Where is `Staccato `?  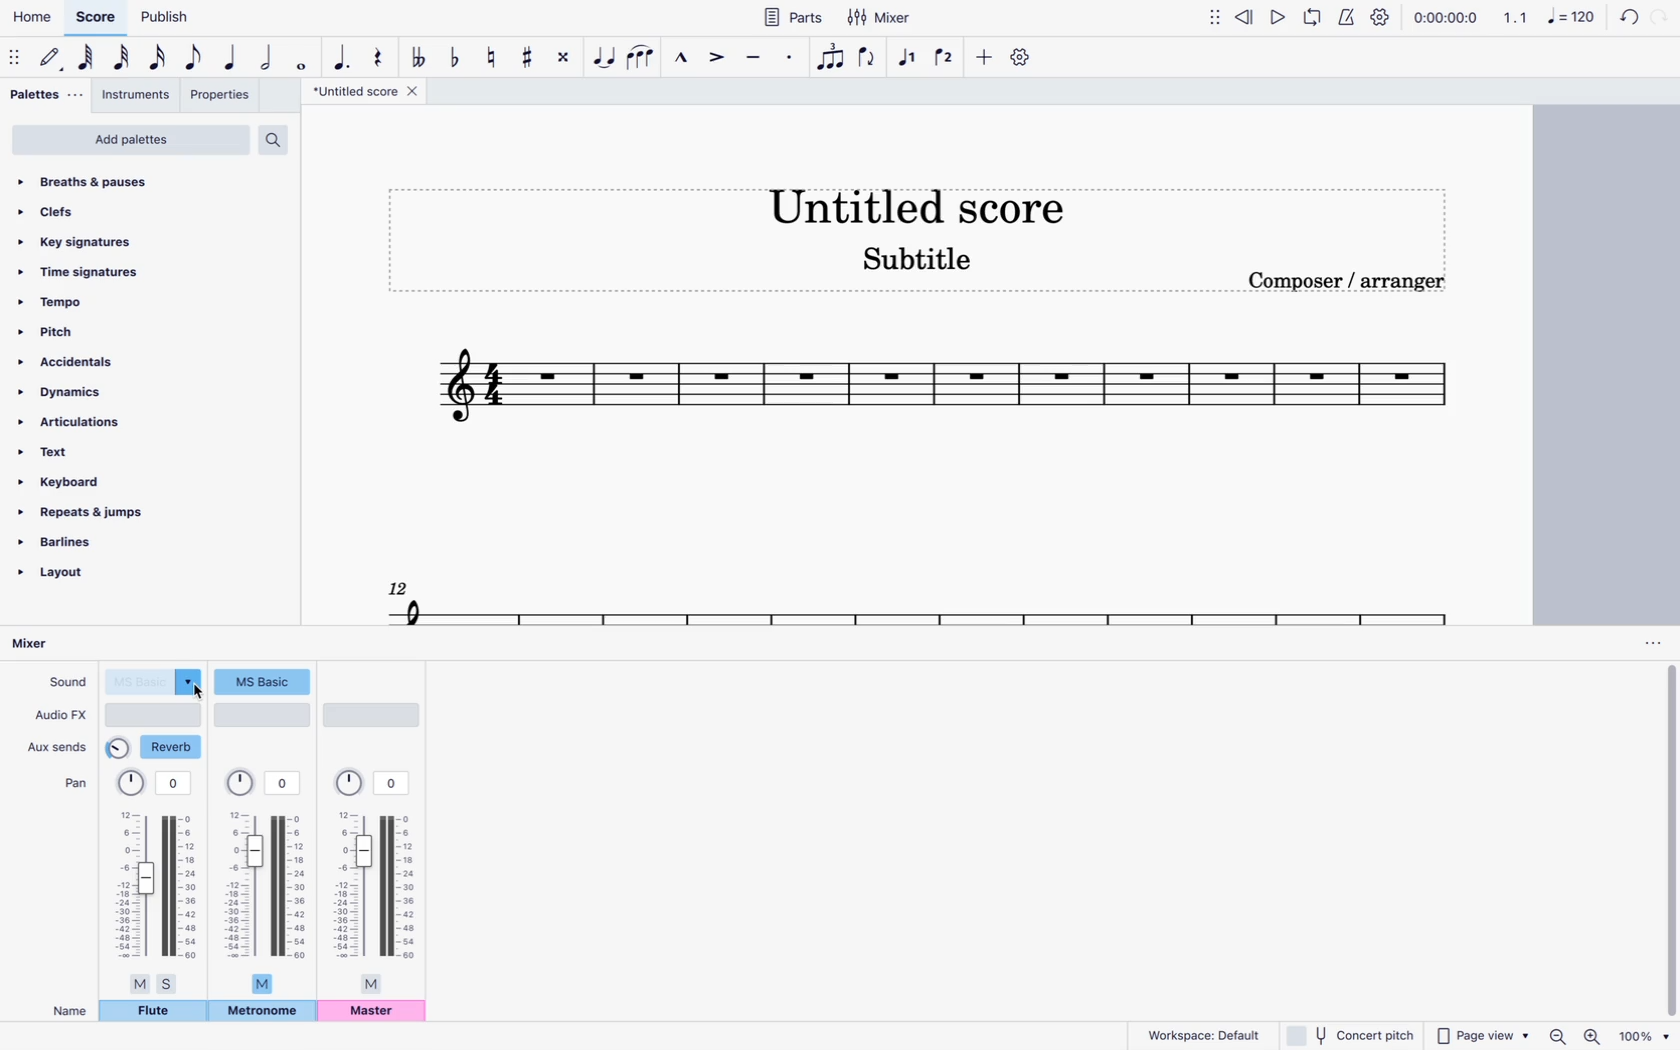 Staccato  is located at coordinates (792, 55).